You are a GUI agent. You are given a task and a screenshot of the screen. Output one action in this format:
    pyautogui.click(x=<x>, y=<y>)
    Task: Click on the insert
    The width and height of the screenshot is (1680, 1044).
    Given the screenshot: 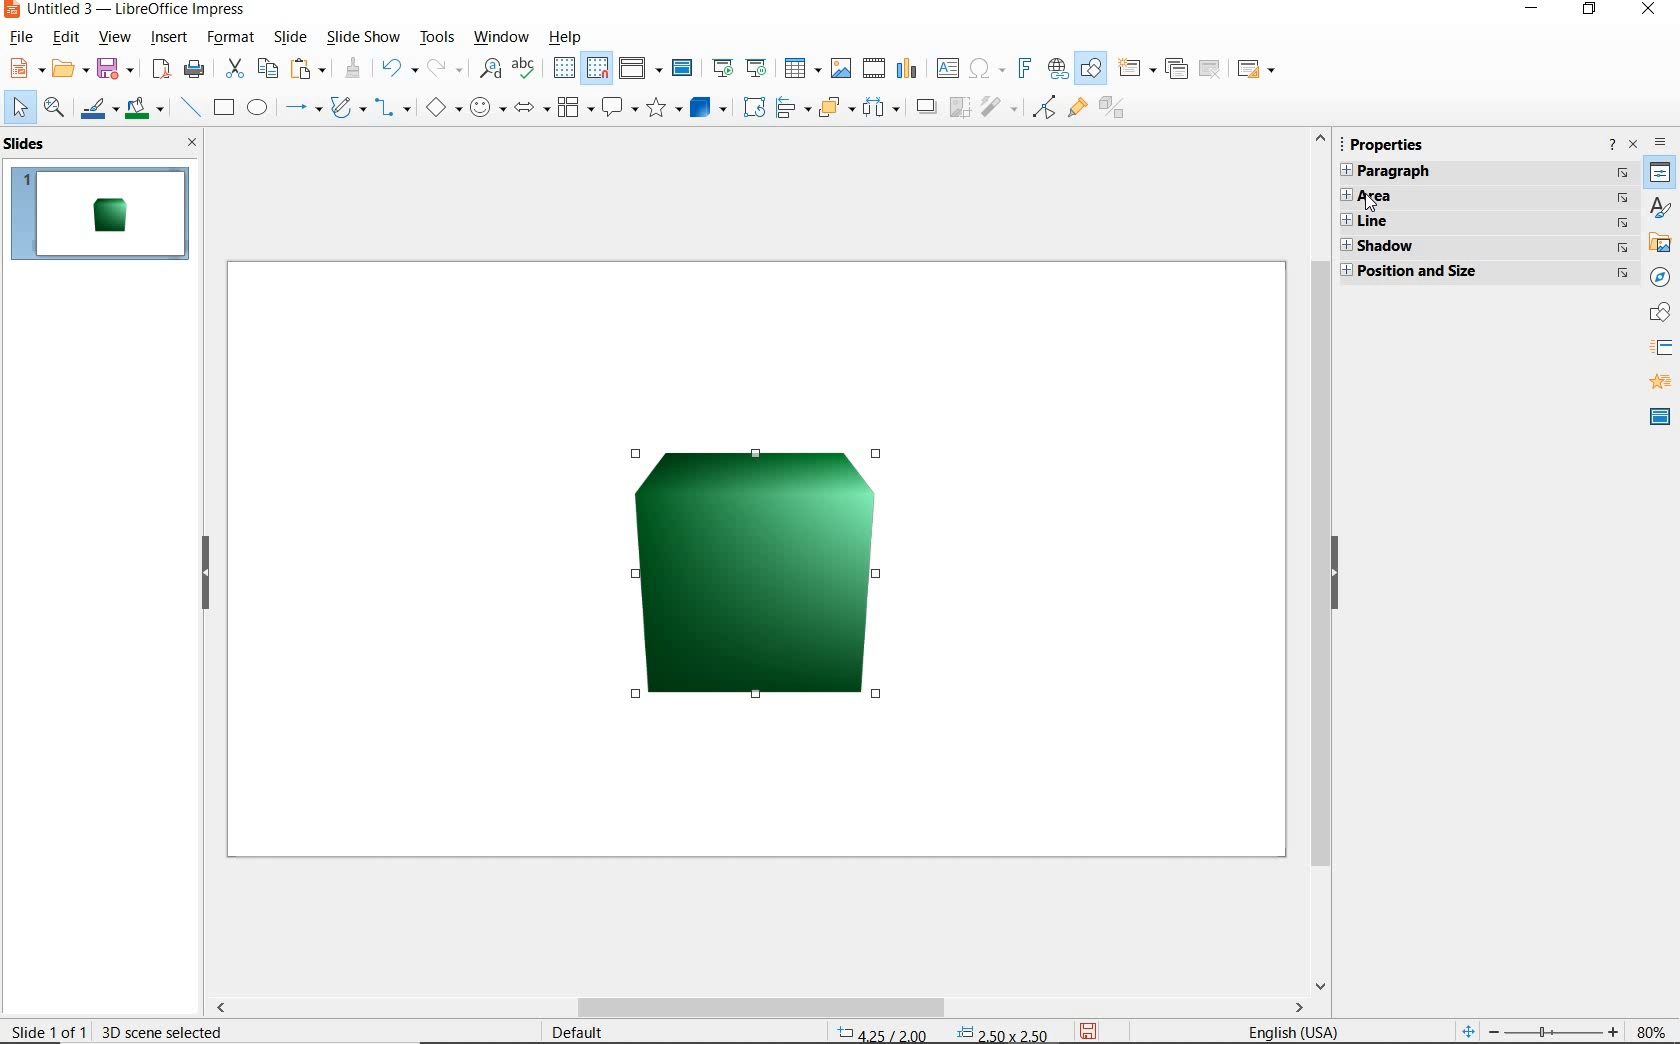 What is the action you would take?
    pyautogui.click(x=169, y=39)
    